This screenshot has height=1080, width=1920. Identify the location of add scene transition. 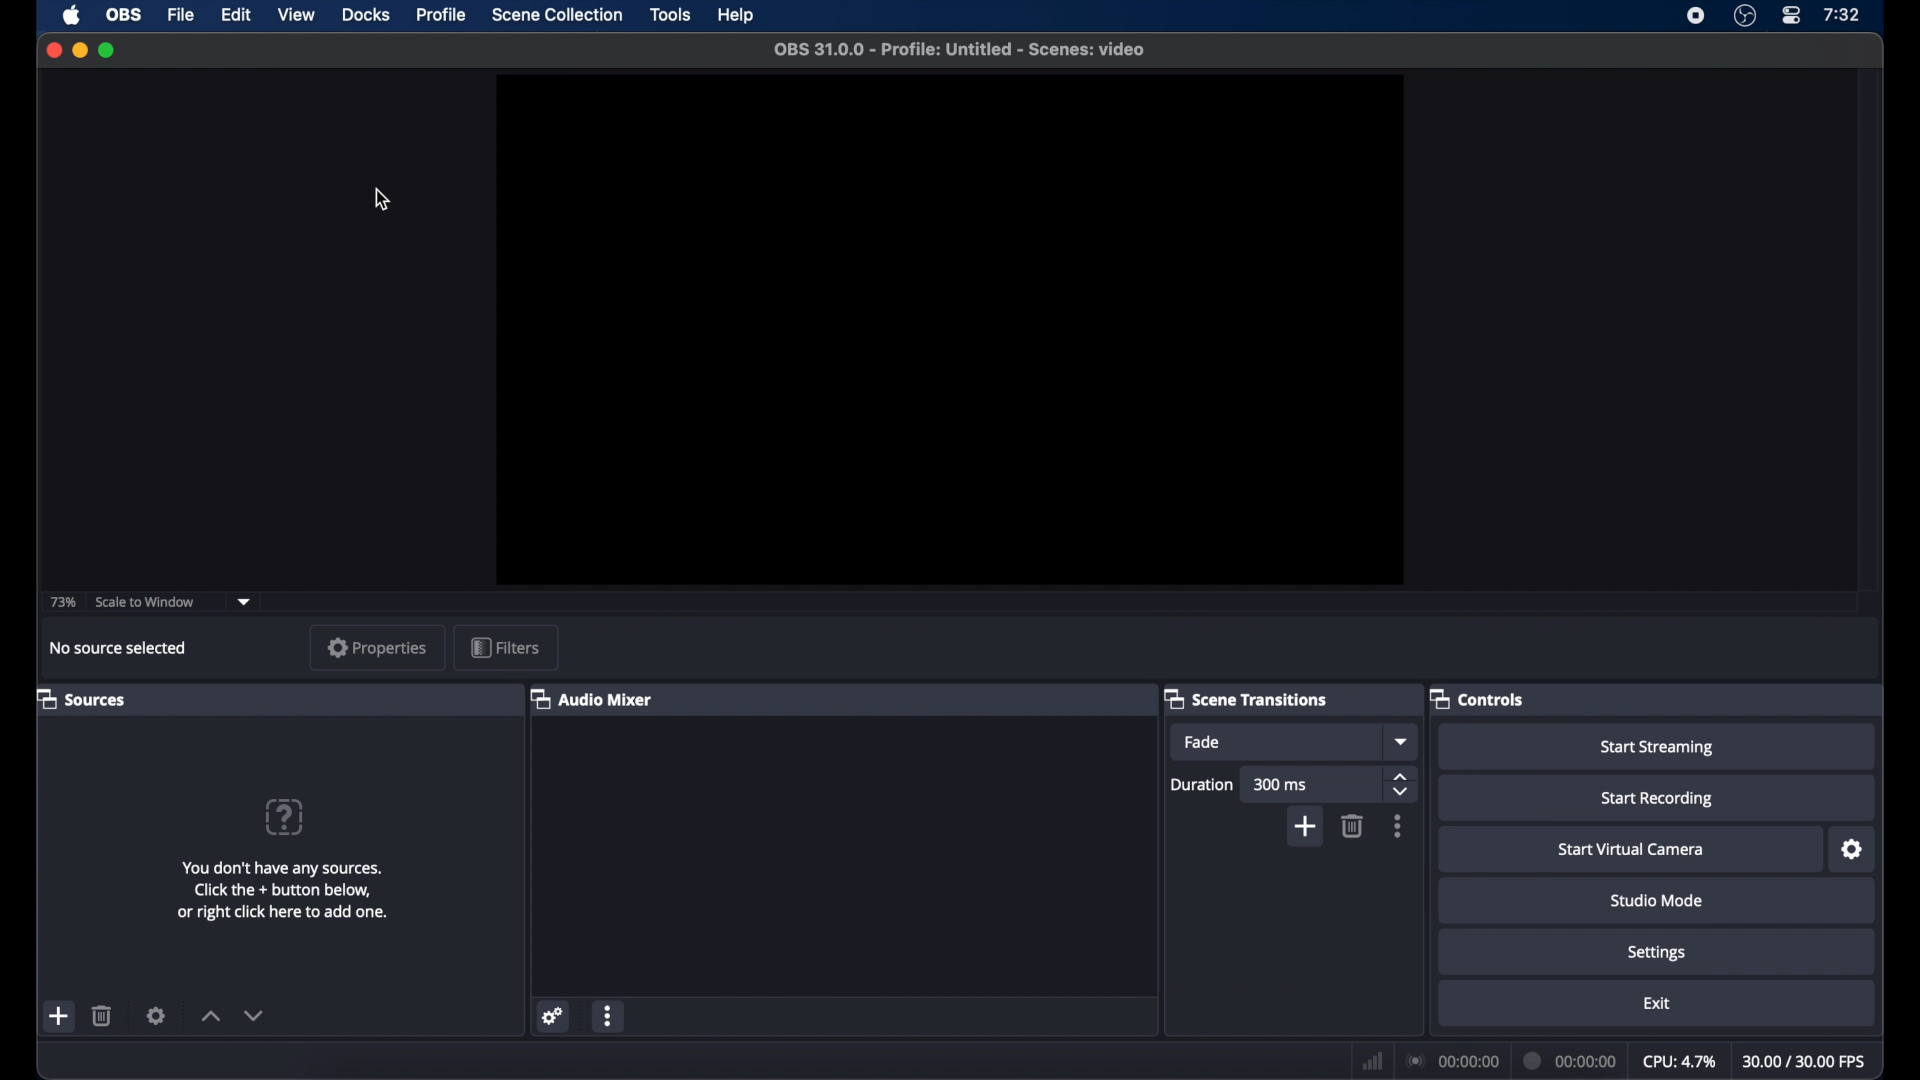
(1307, 829).